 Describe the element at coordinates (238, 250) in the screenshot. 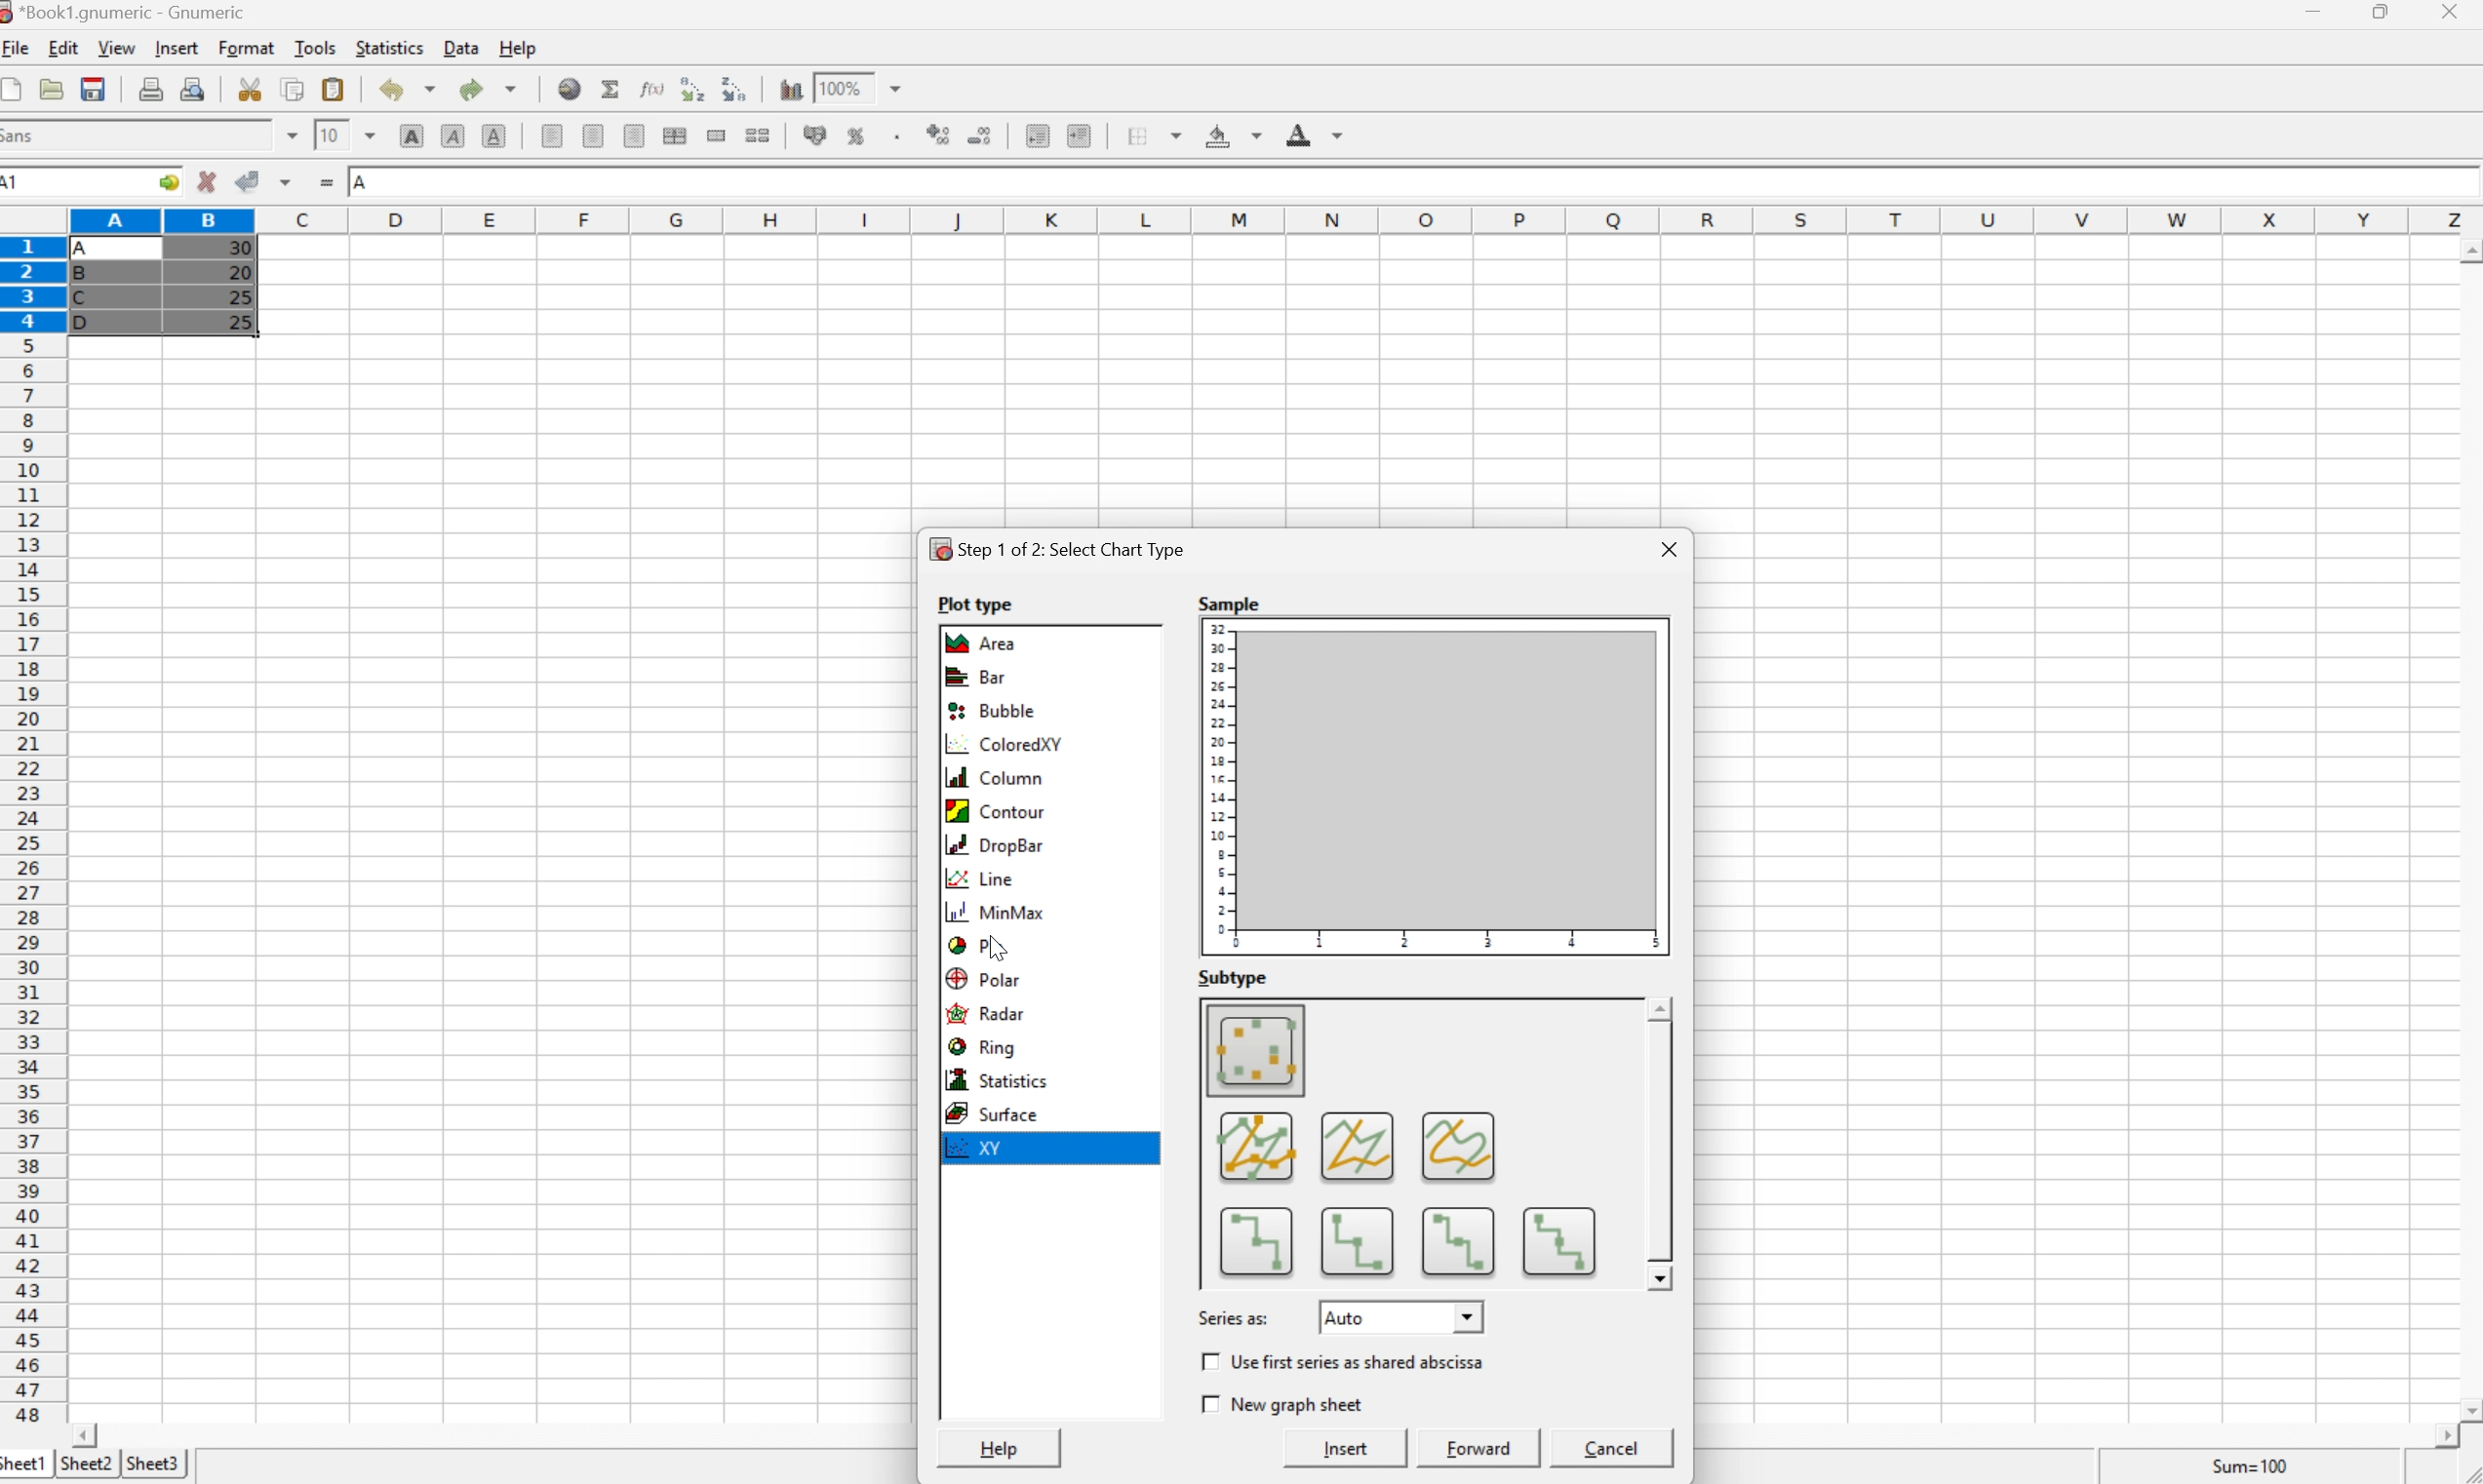

I see `30` at that location.